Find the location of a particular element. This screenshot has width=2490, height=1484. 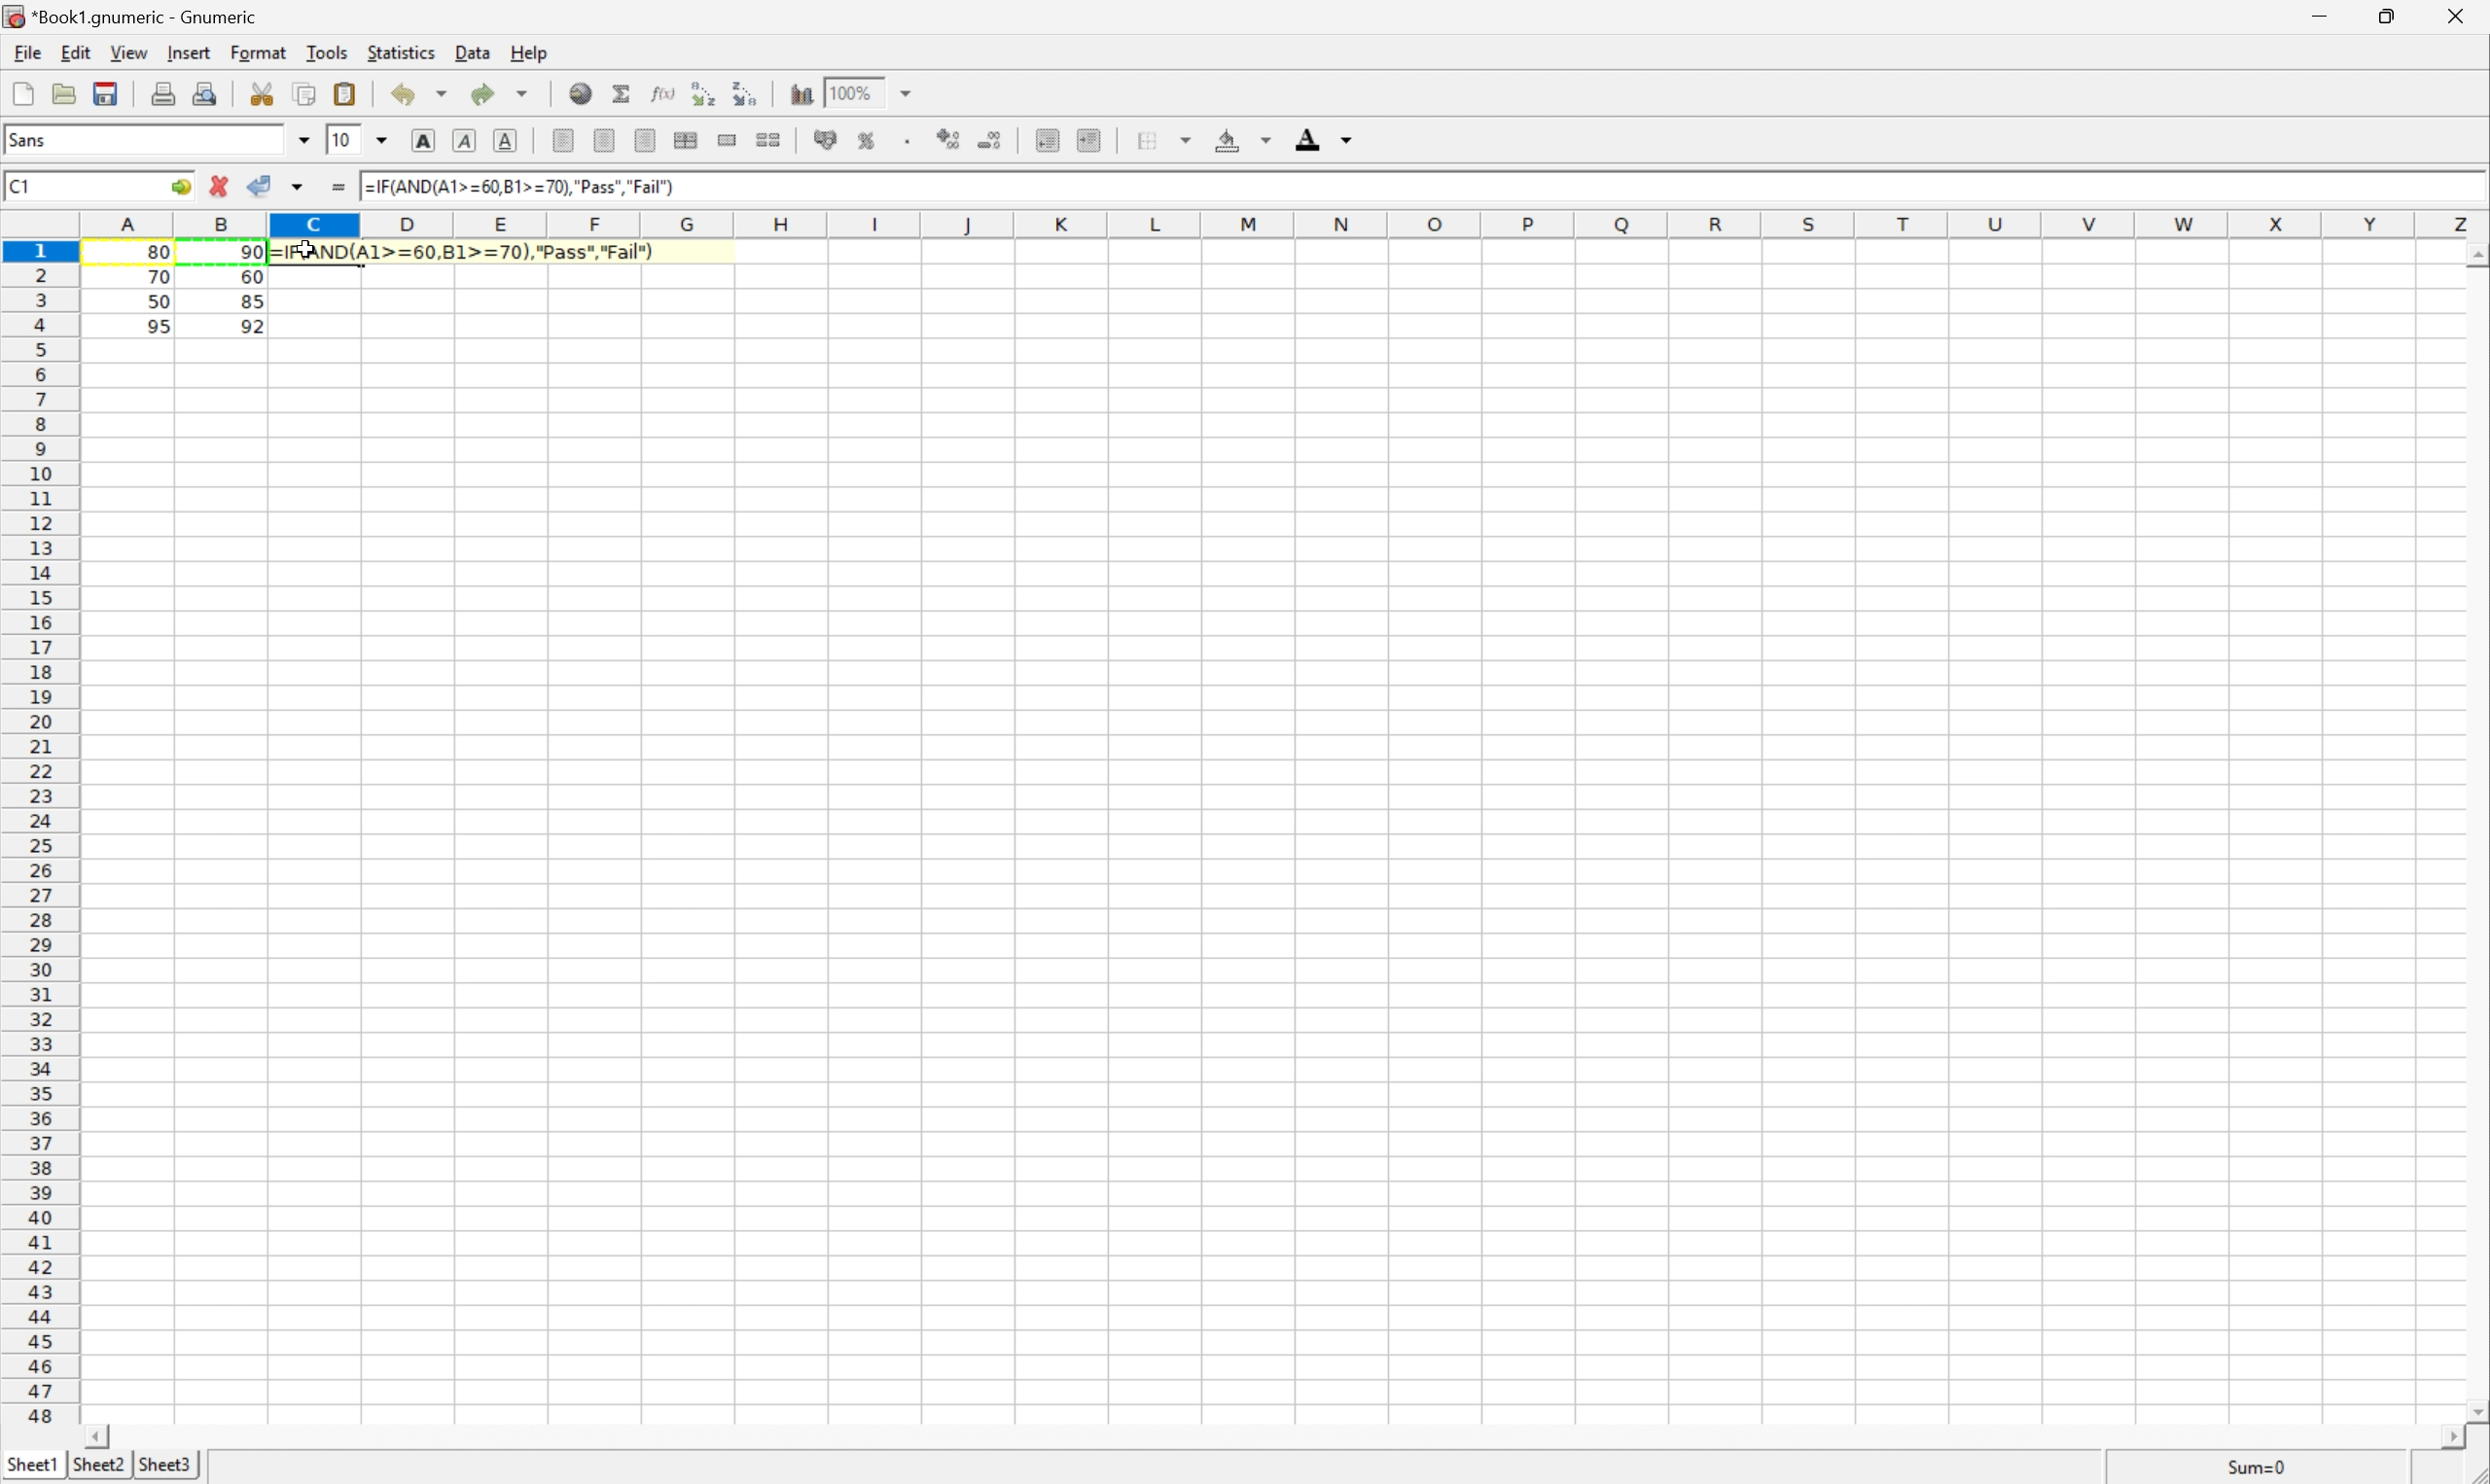

Merge ranges of cells is located at coordinates (729, 140).